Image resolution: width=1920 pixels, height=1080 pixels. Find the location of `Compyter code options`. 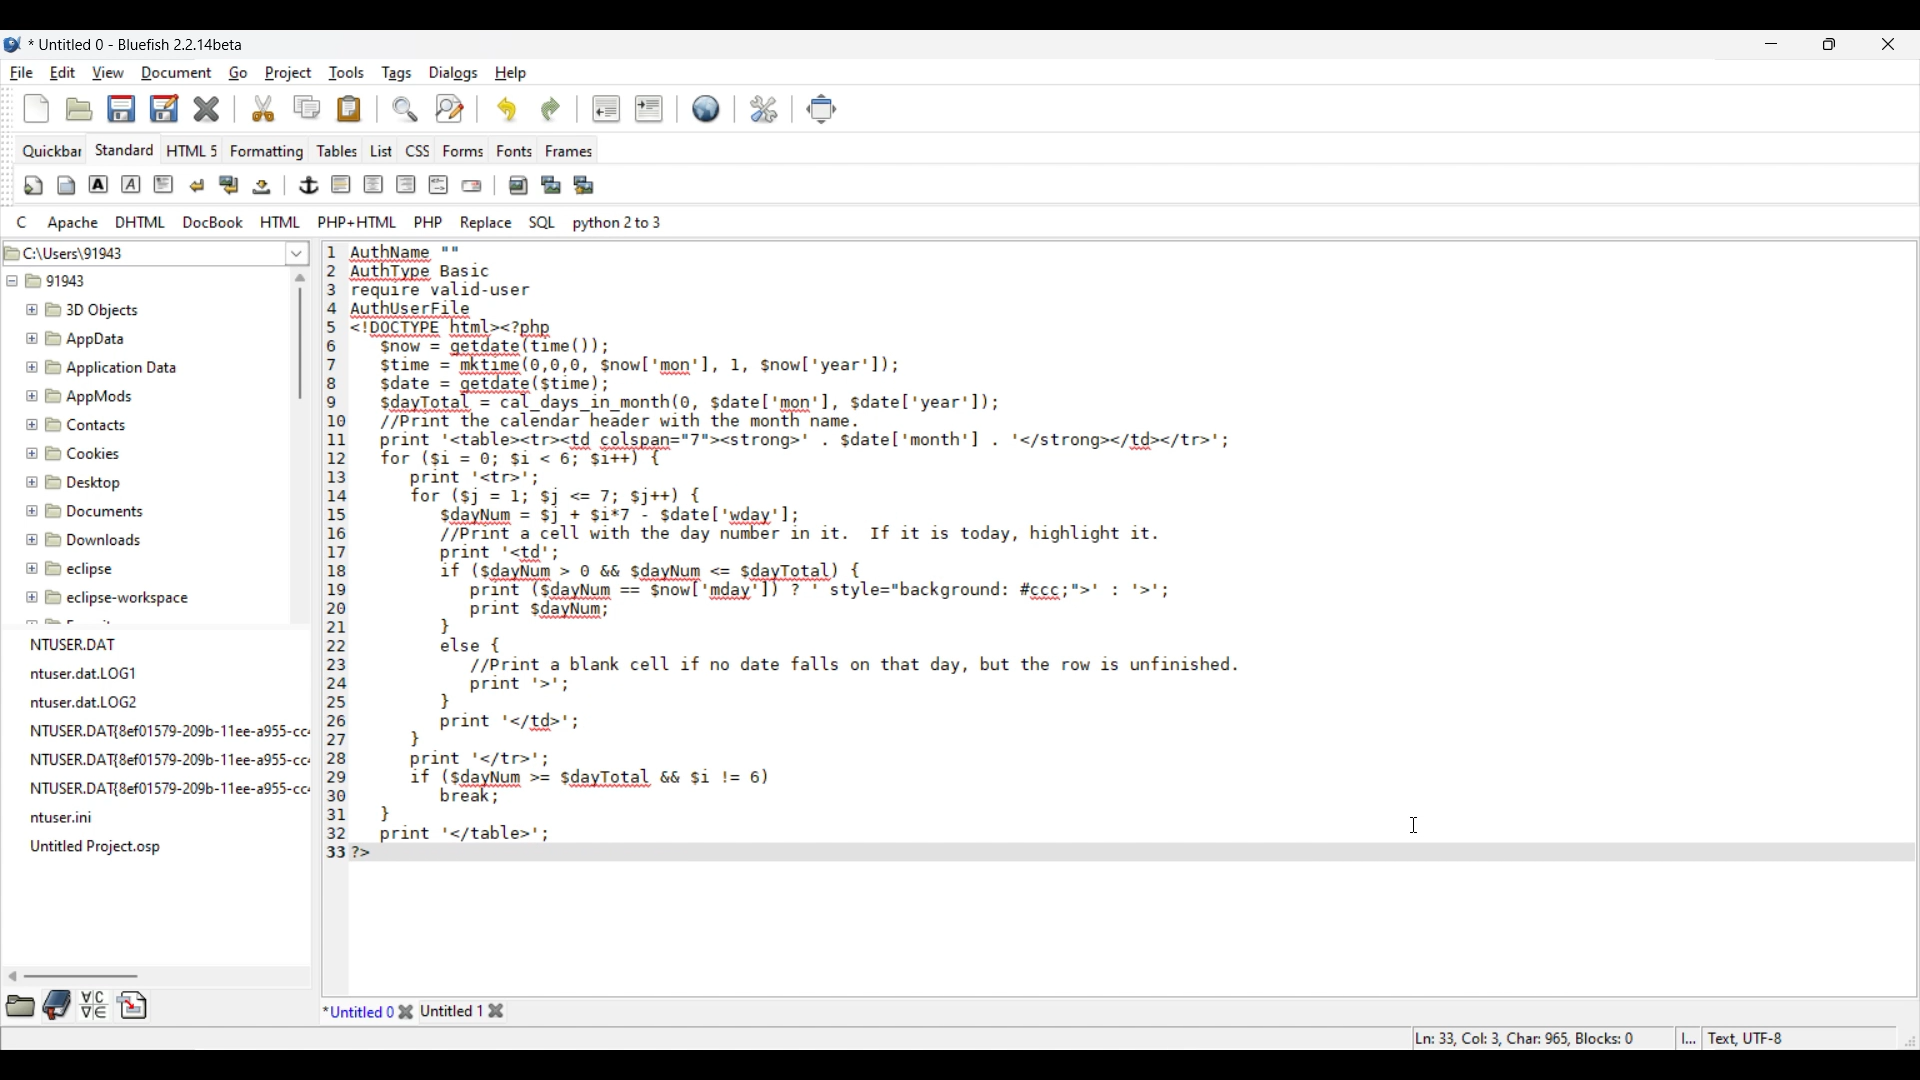

Compyter code options is located at coordinates (339, 222).